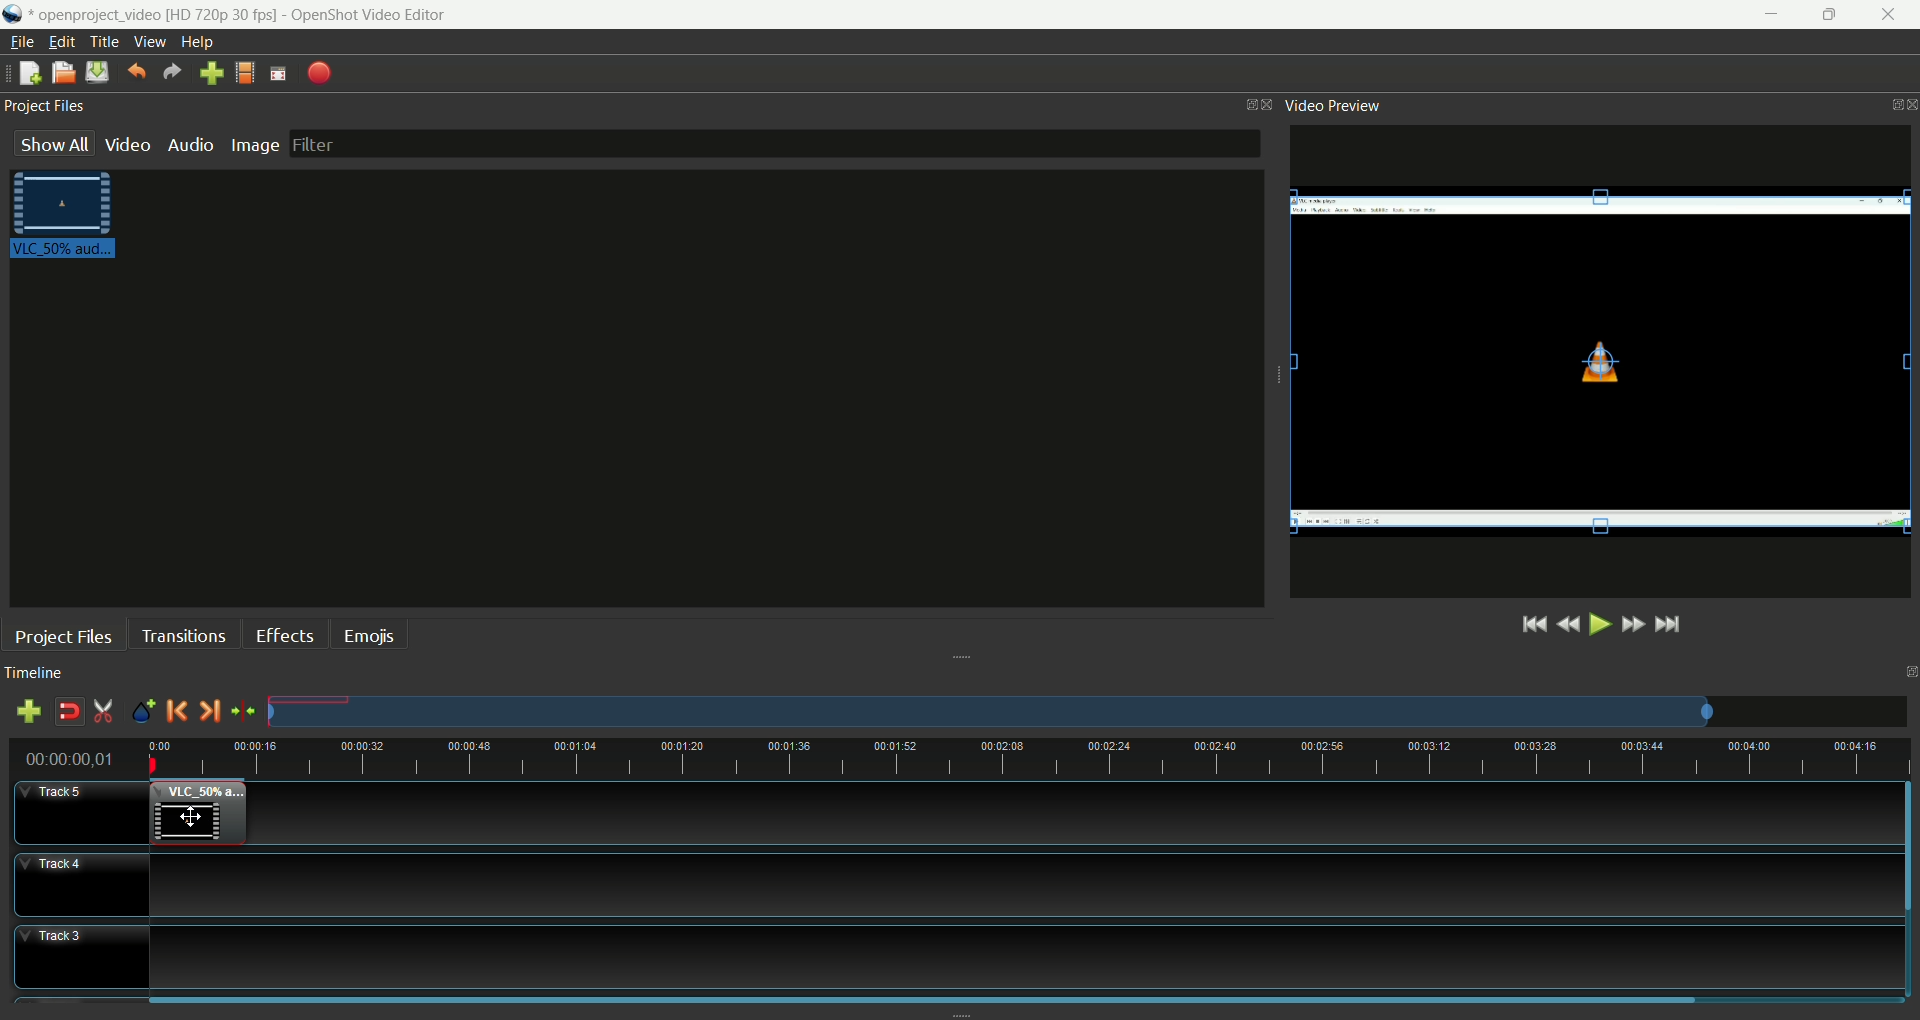 The width and height of the screenshot is (1920, 1020). What do you see at coordinates (1028, 760) in the screenshot?
I see `timeline` at bounding box center [1028, 760].